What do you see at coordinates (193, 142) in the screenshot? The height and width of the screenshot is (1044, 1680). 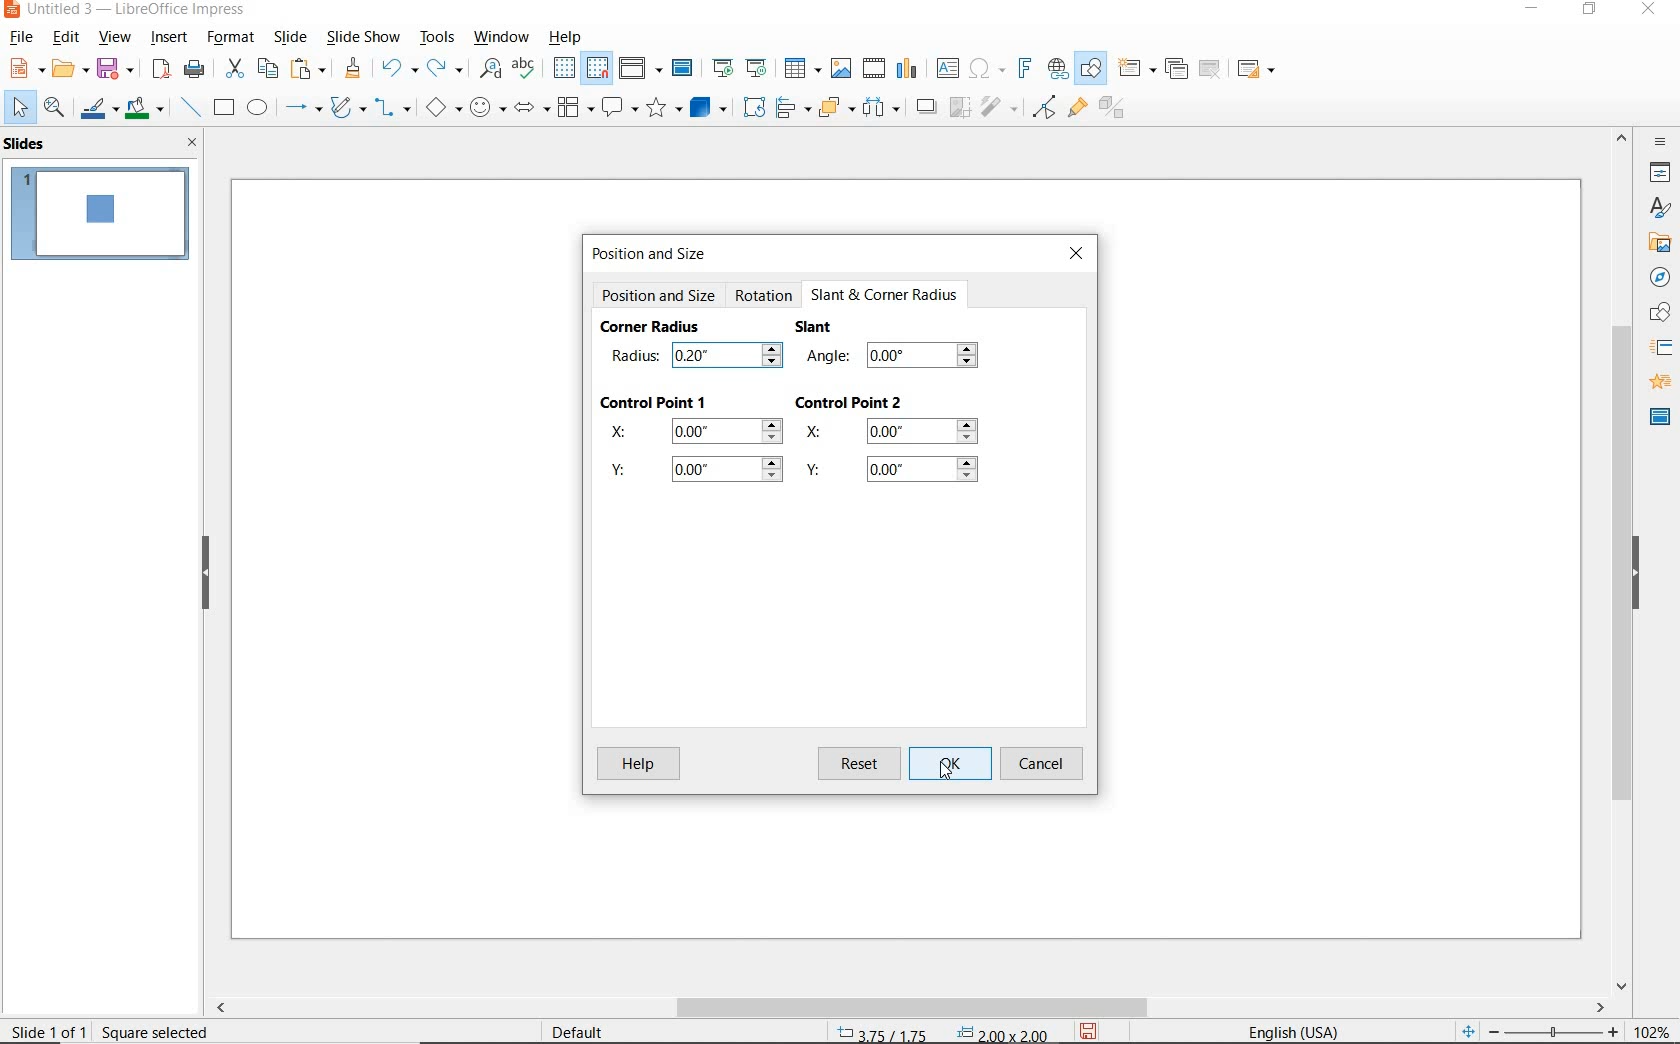 I see `close` at bounding box center [193, 142].